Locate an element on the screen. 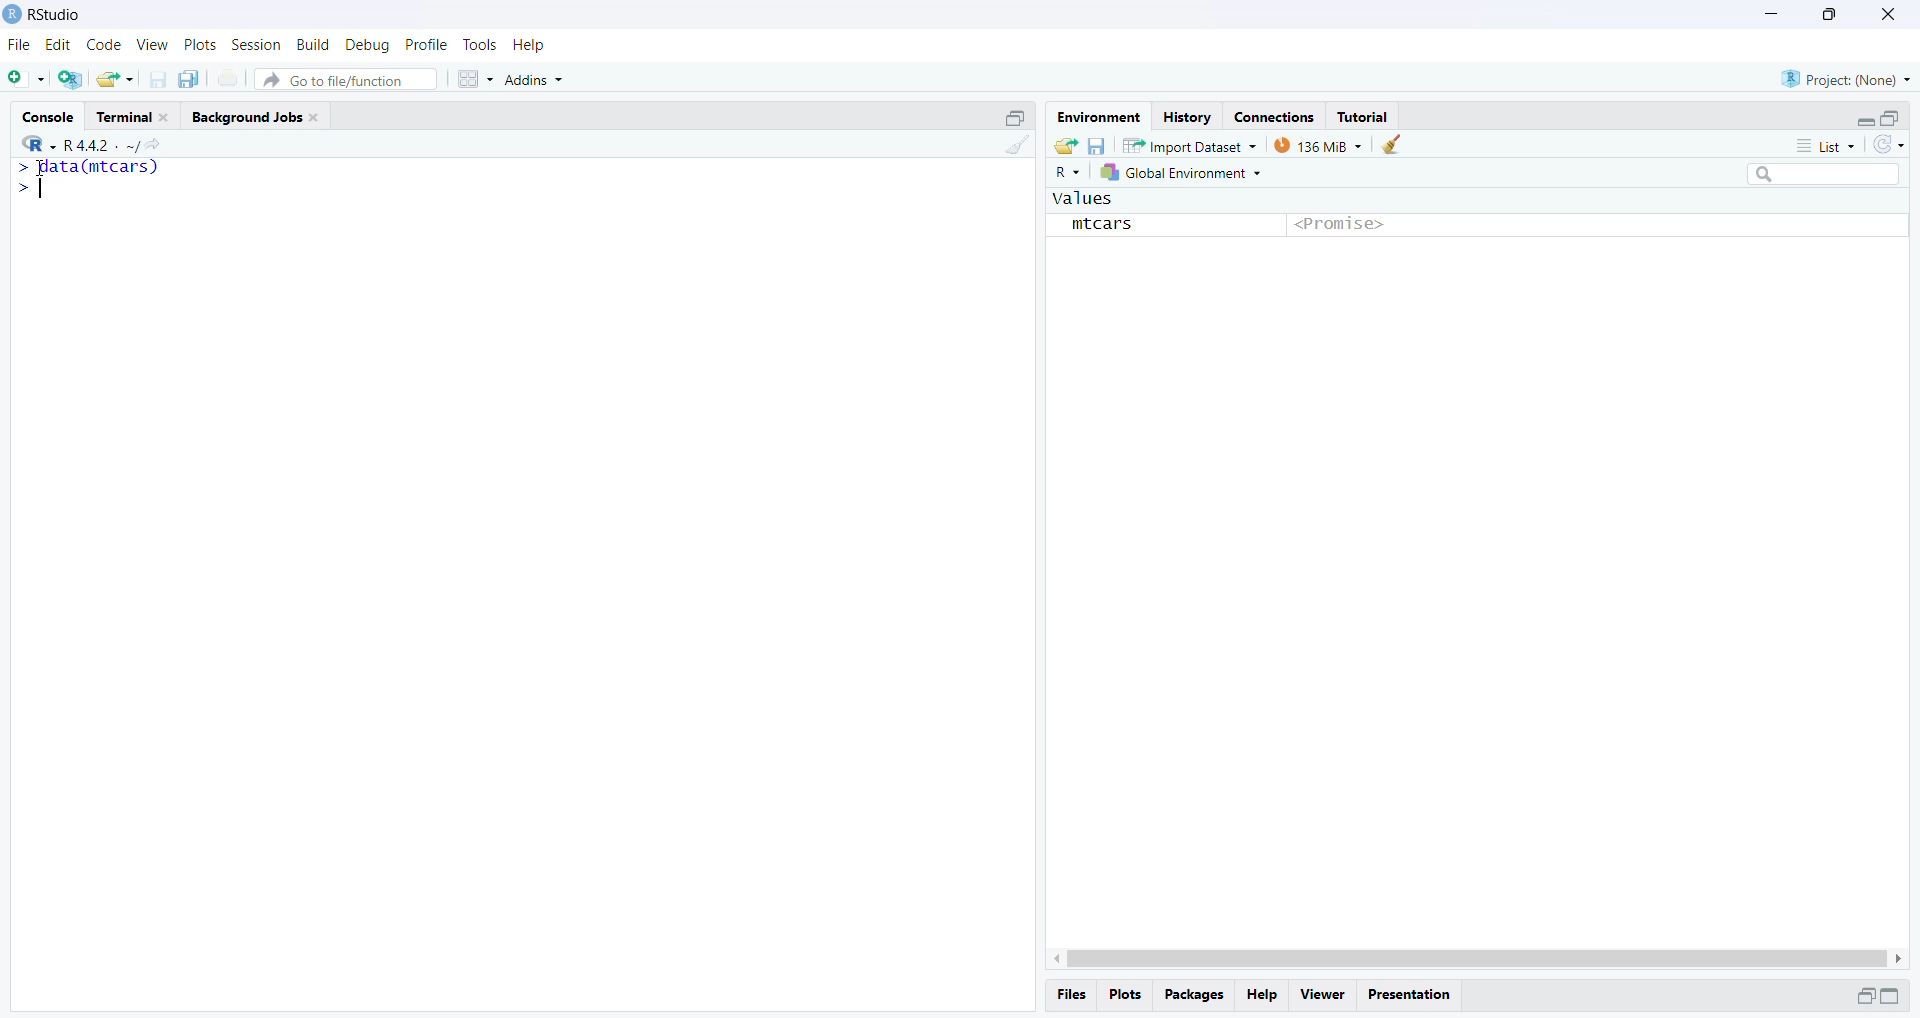  Tools is located at coordinates (480, 45).